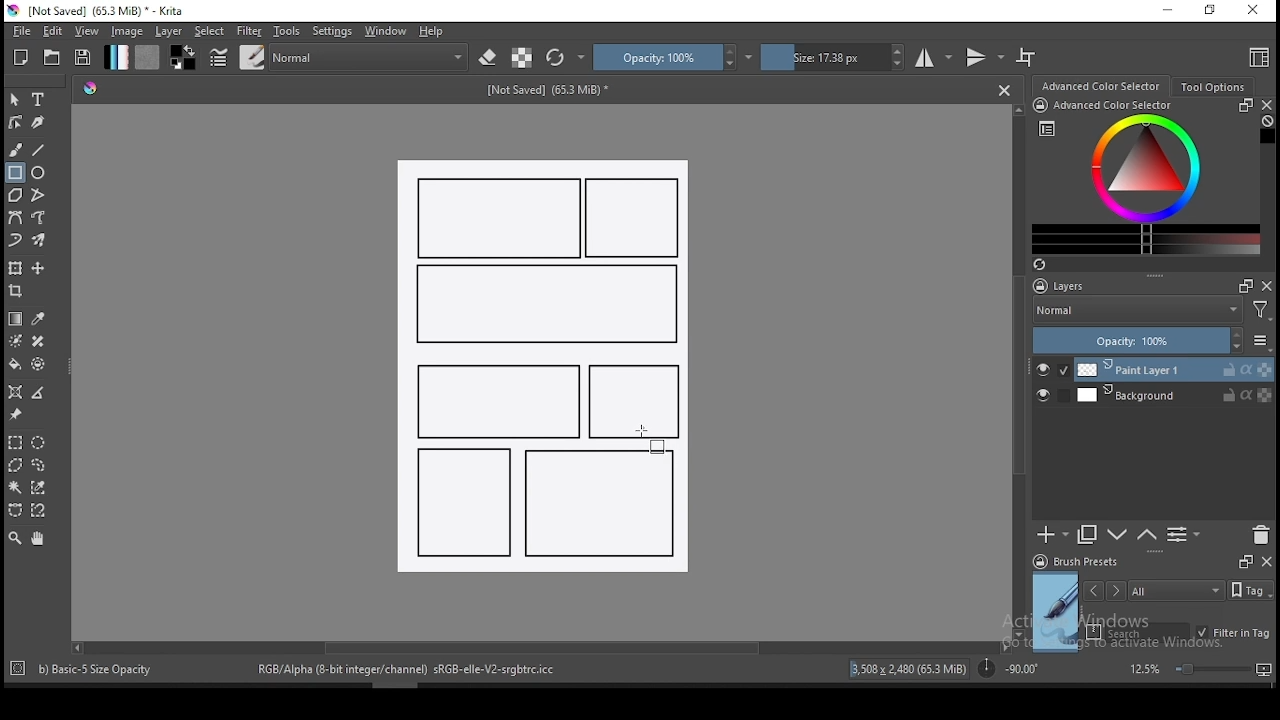 This screenshot has width=1280, height=720. I want to click on edit, so click(52, 30).